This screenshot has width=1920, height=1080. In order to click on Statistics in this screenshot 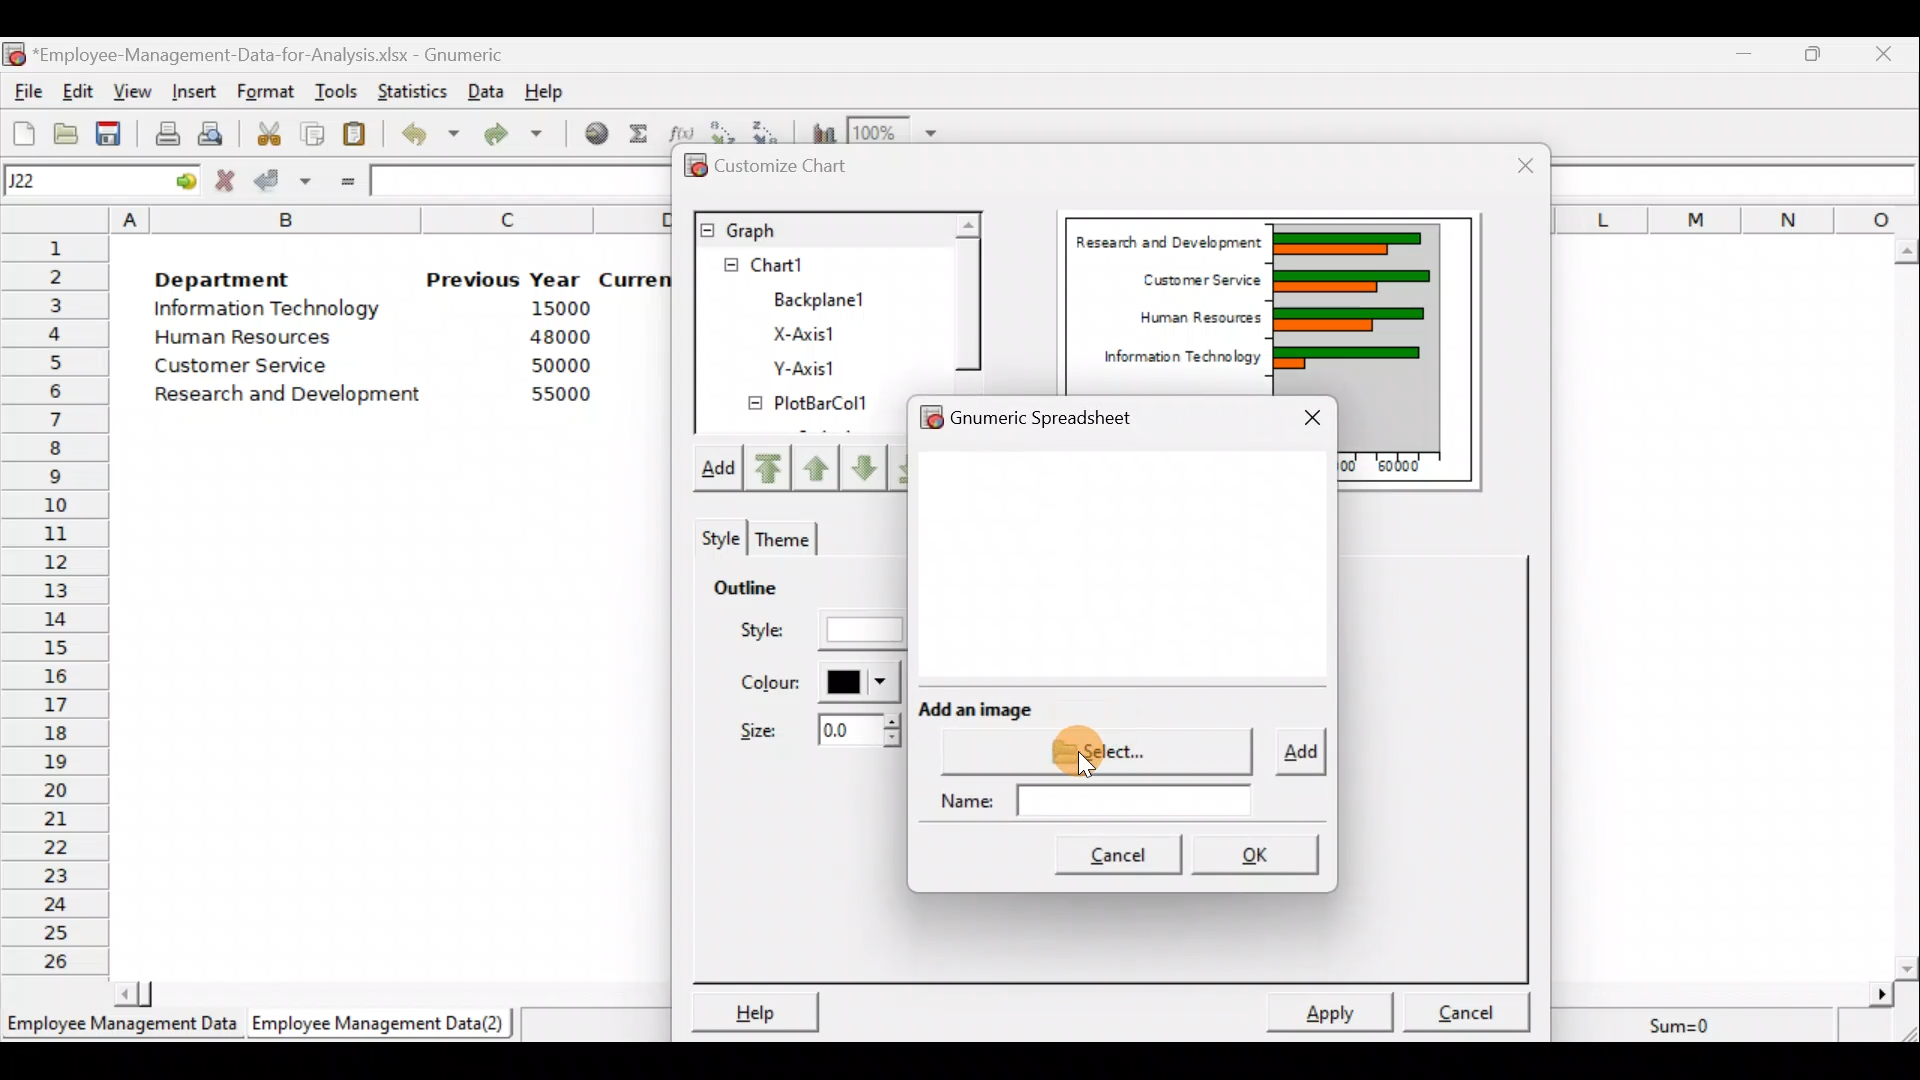, I will do `click(414, 86)`.